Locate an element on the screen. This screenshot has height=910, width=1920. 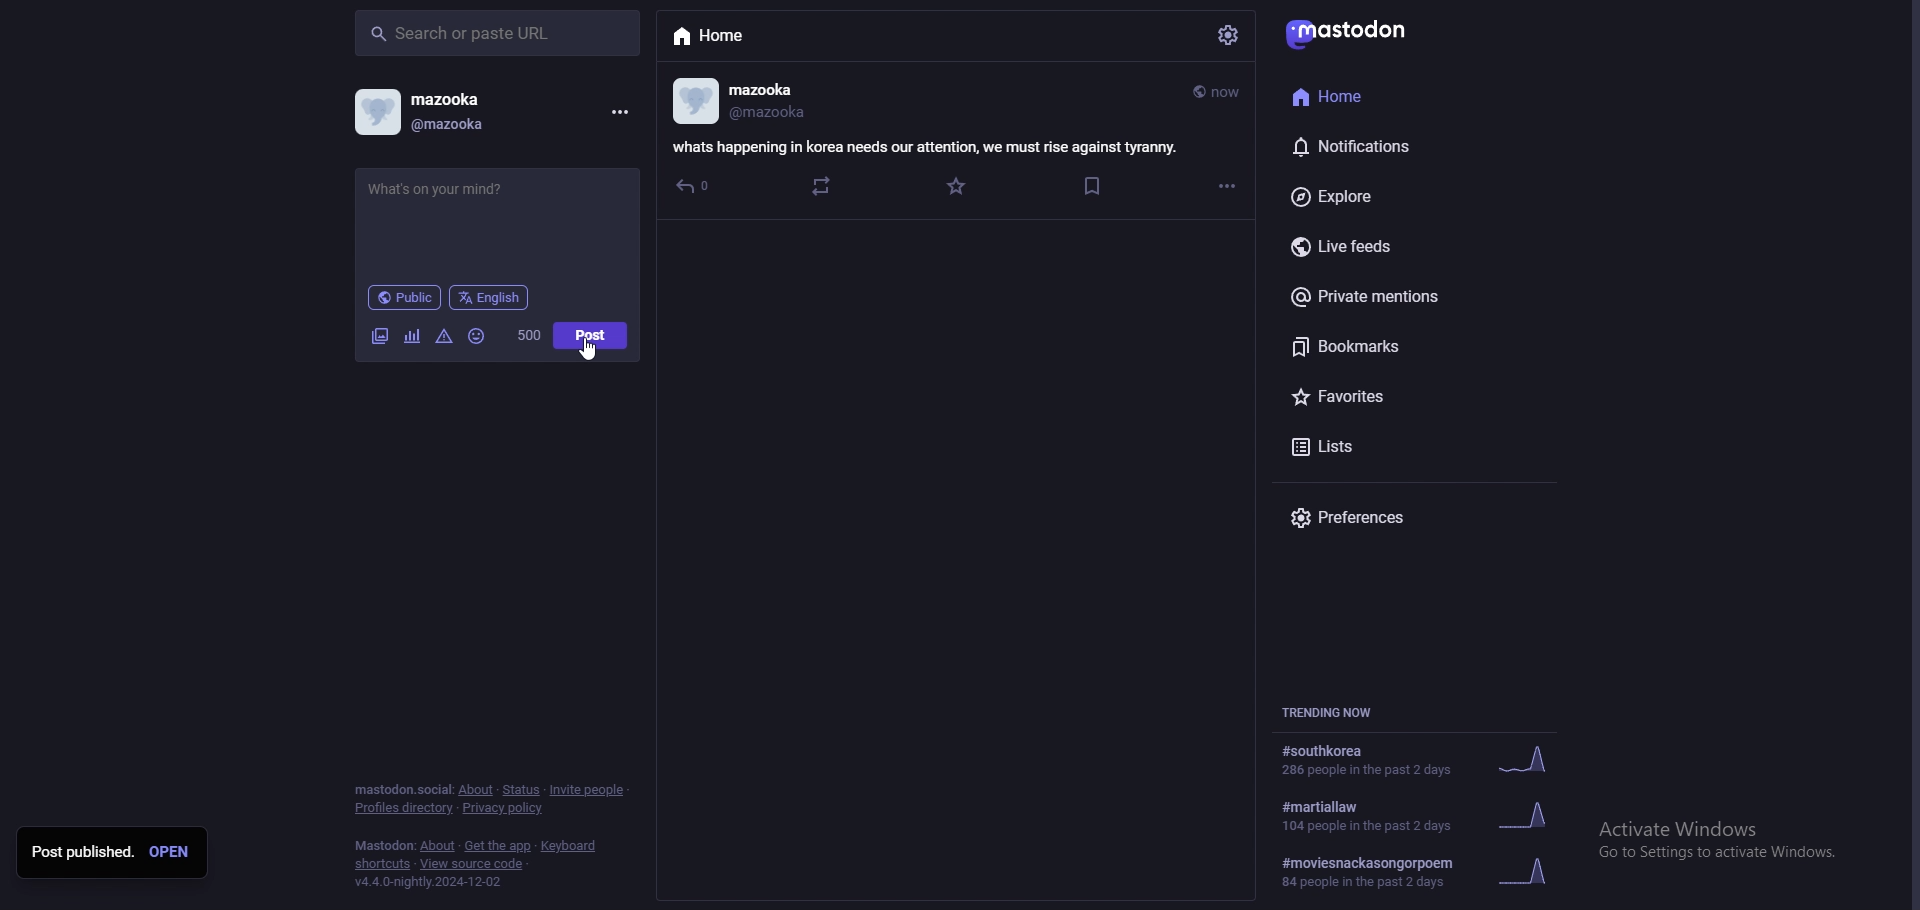
trending is located at coordinates (1422, 814).